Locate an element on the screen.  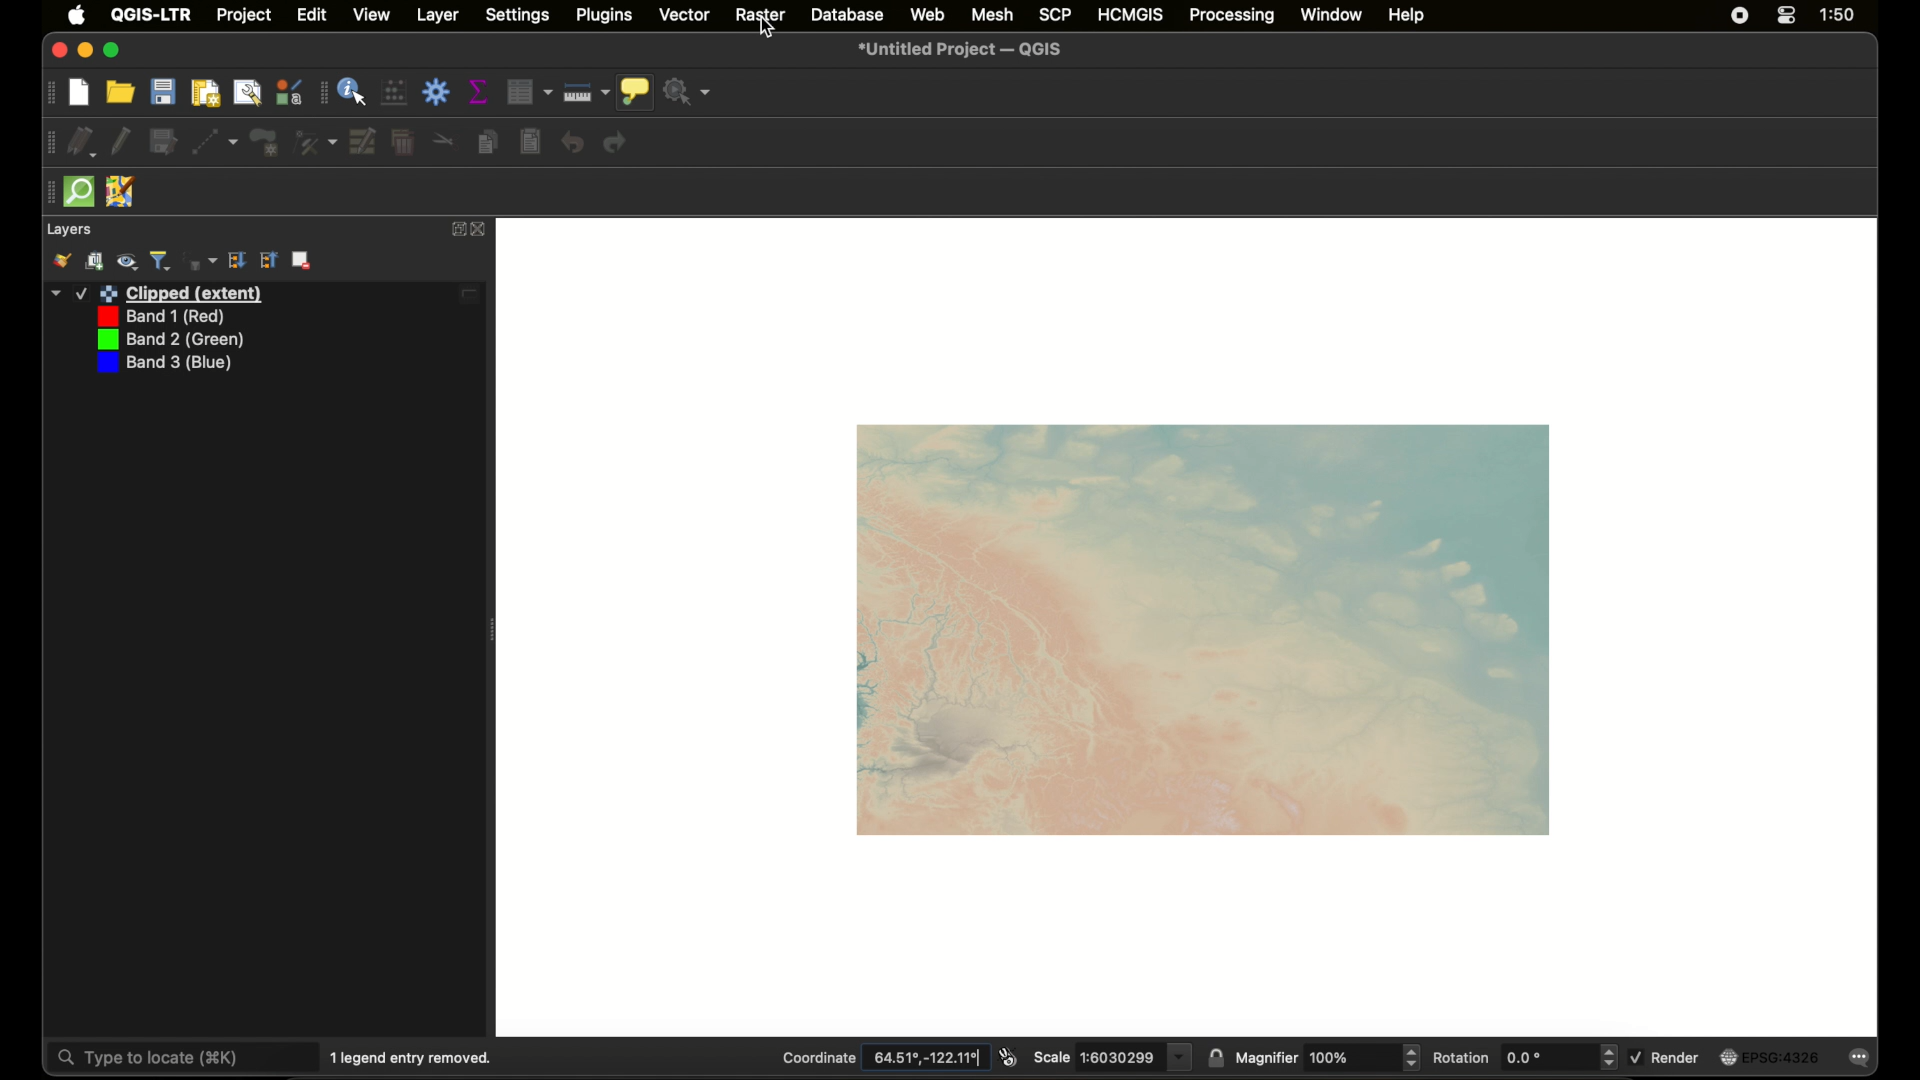
new print layout is located at coordinates (207, 93).